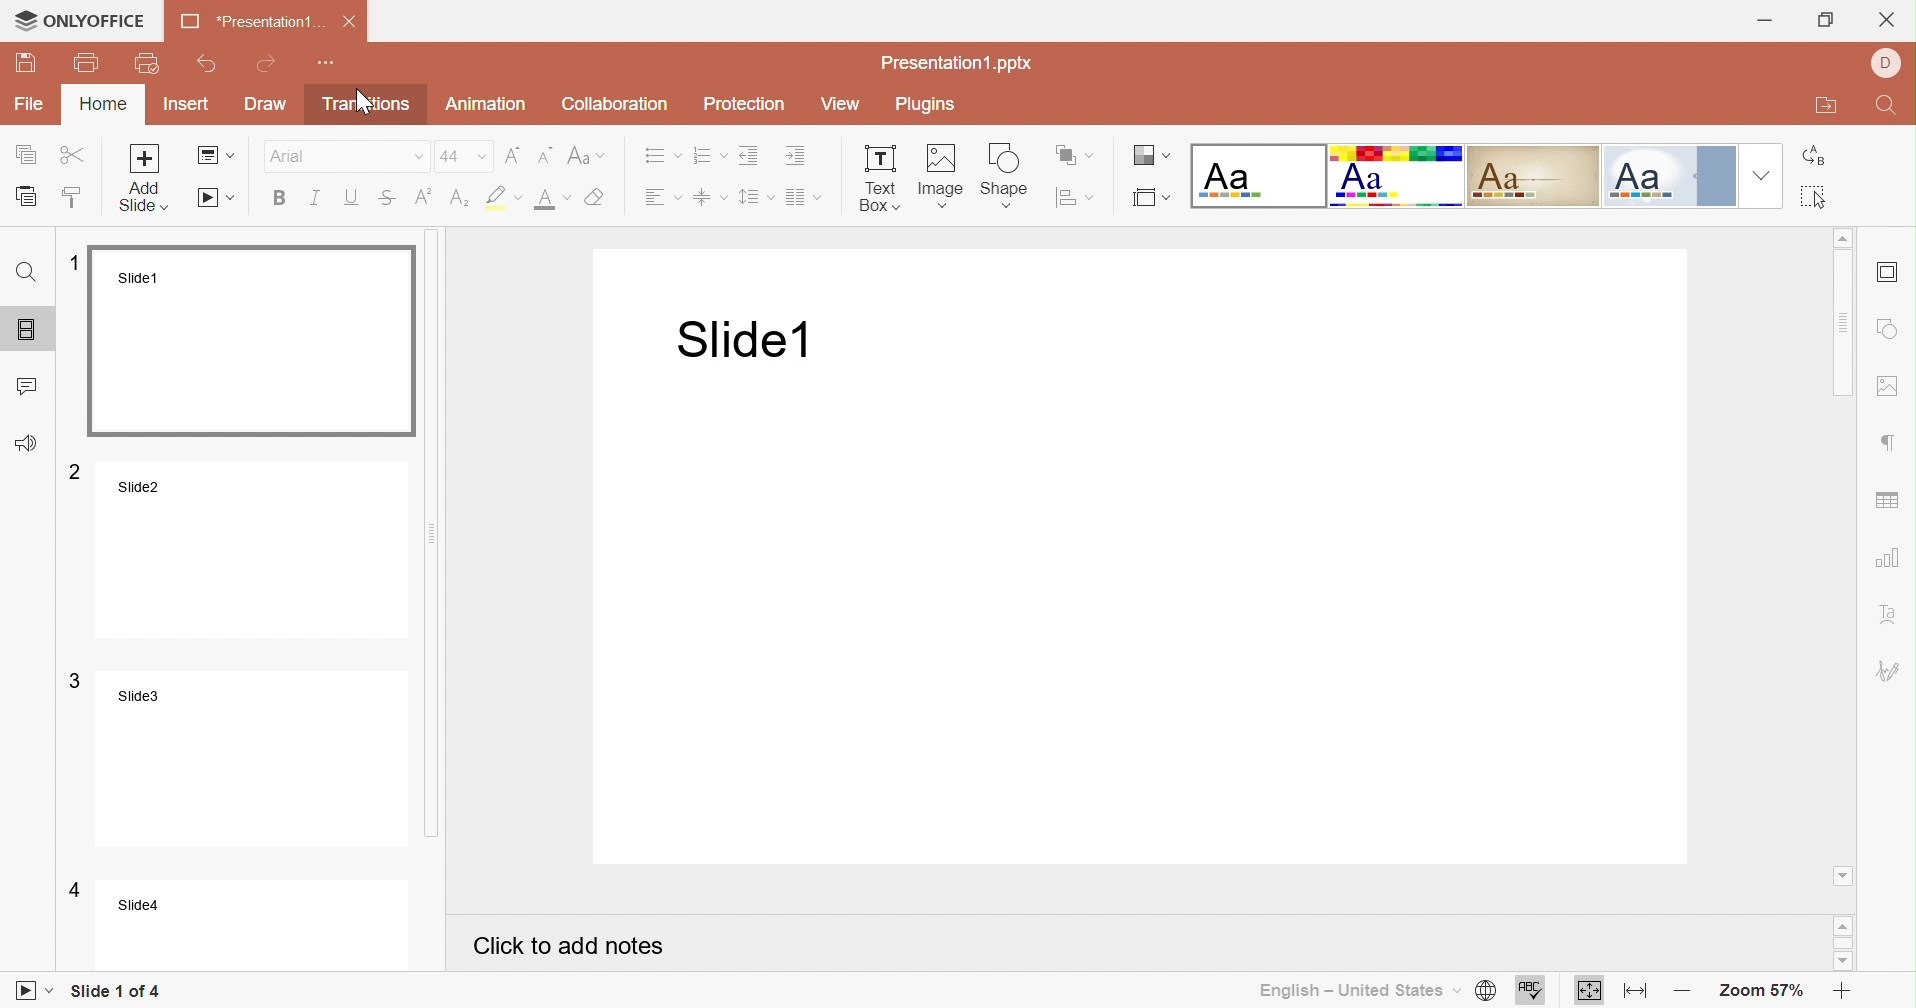  Describe the element at coordinates (1816, 194) in the screenshot. I see `Select all` at that location.